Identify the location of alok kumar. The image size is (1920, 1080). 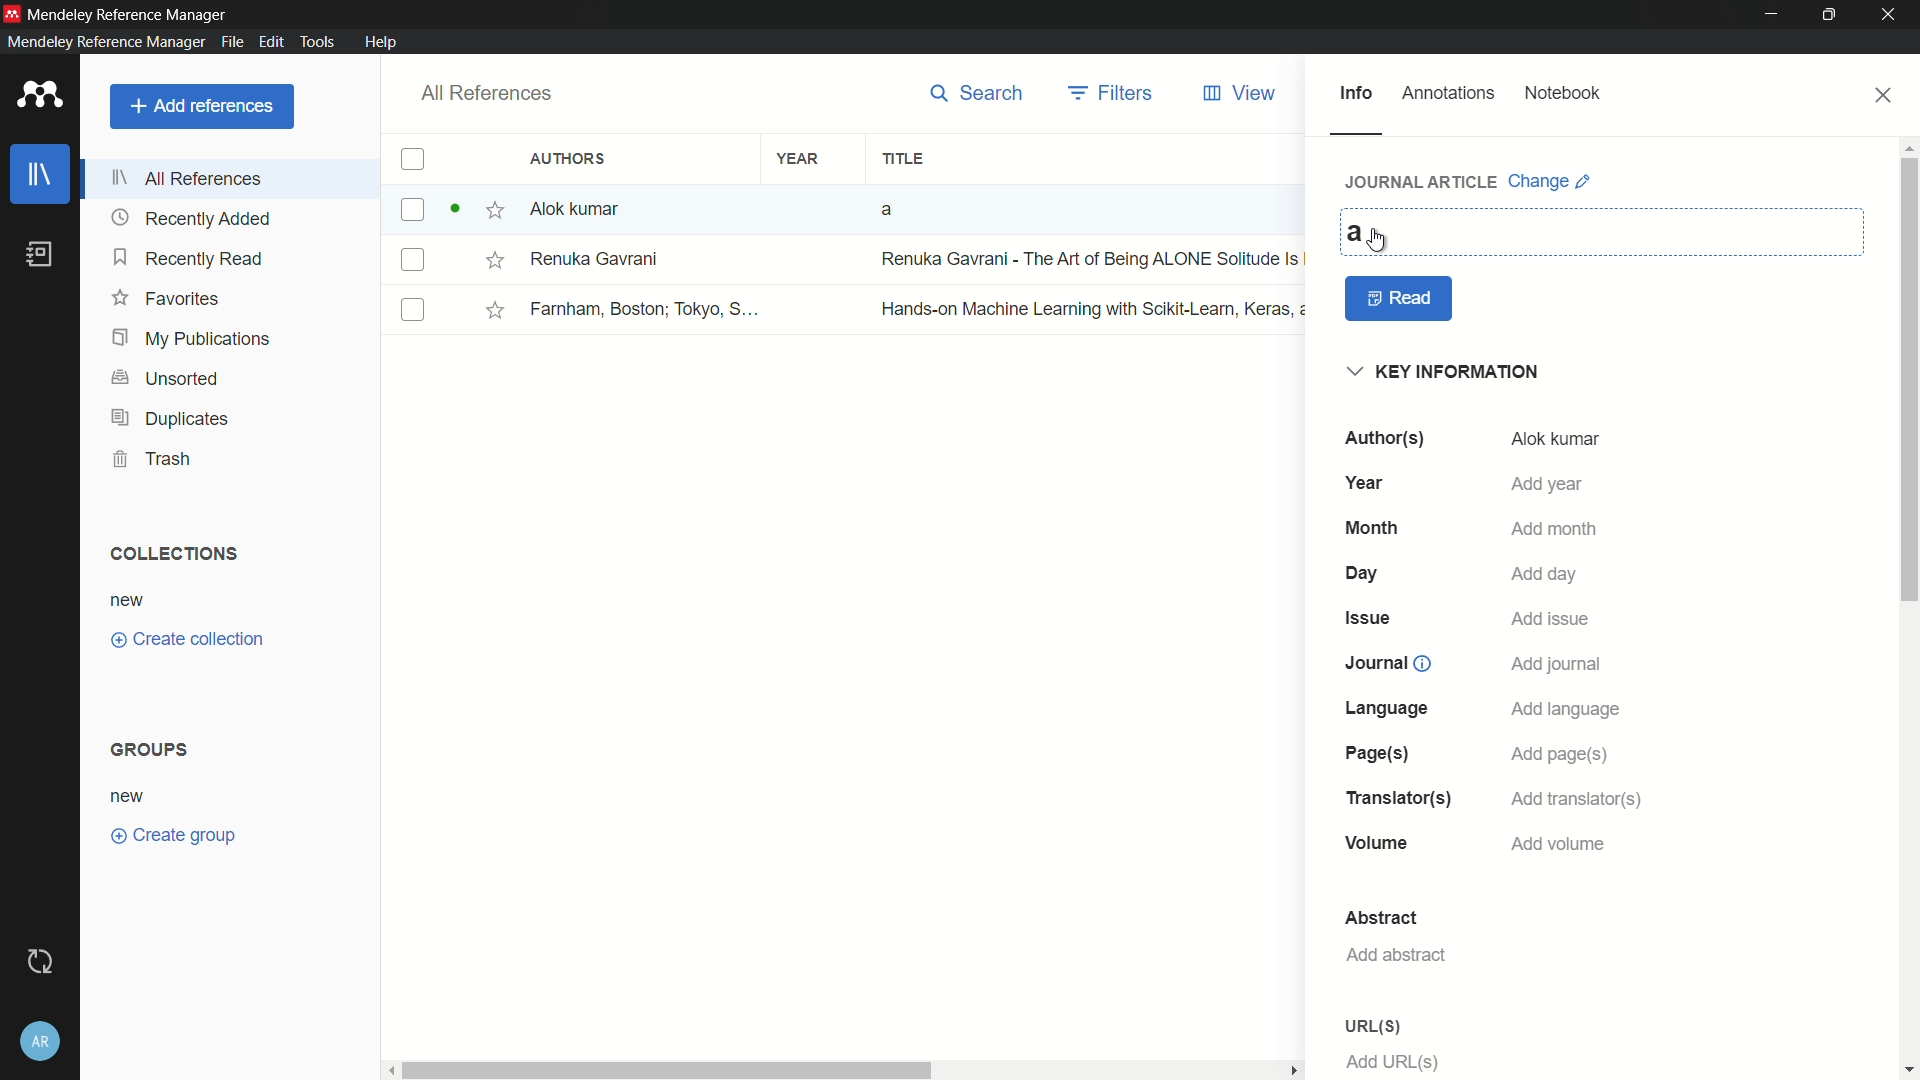
(1555, 440).